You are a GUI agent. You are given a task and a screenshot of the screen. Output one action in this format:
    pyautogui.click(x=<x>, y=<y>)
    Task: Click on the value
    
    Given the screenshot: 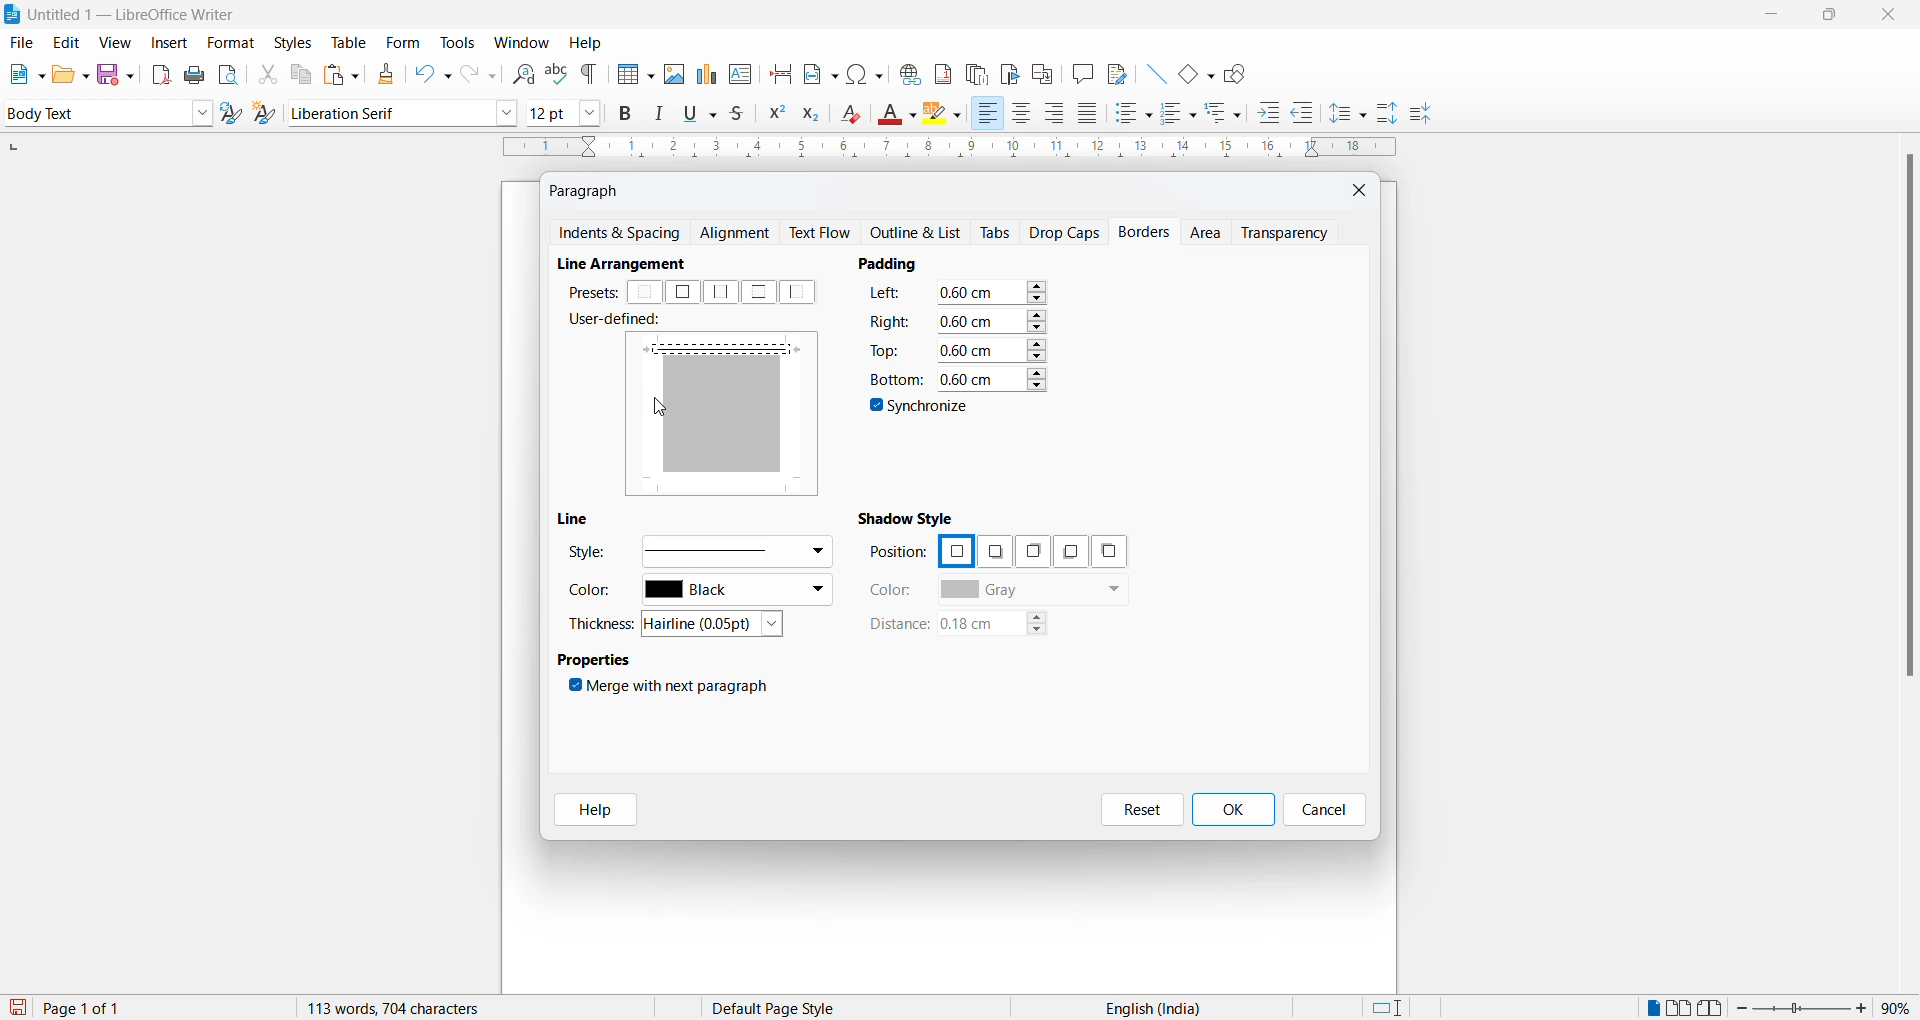 What is the action you would take?
    pyautogui.click(x=991, y=320)
    